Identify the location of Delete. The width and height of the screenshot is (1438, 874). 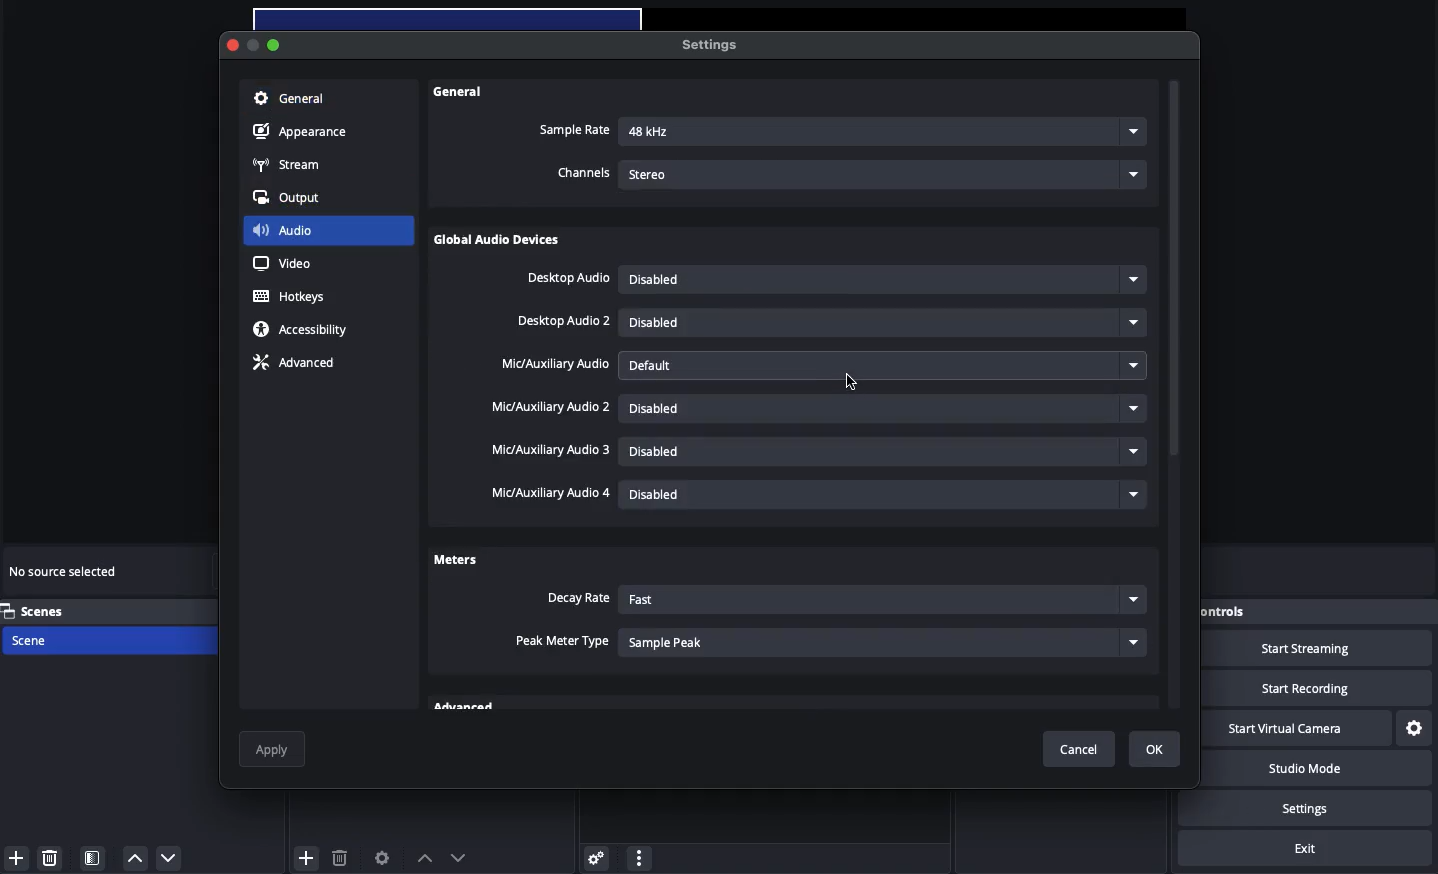
(52, 857).